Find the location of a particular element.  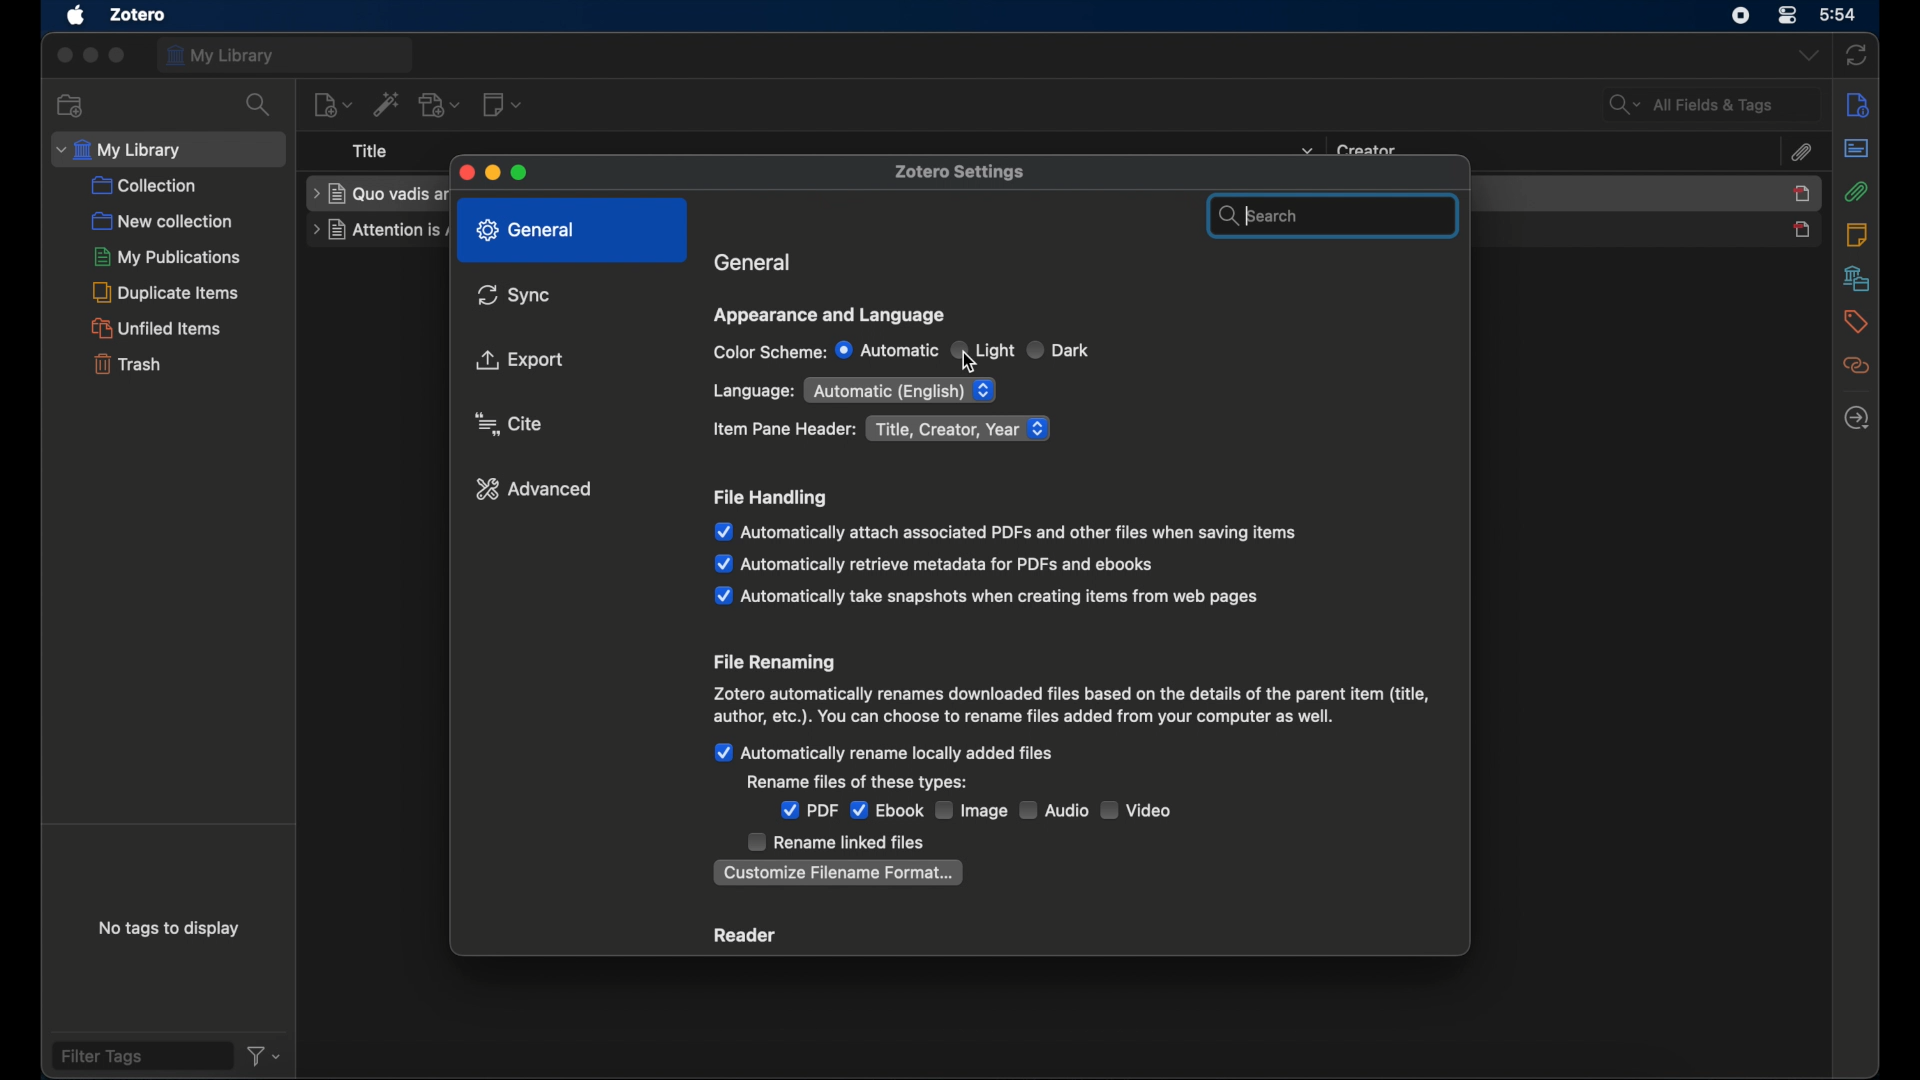

automatically rename locally added files is located at coordinates (884, 752).